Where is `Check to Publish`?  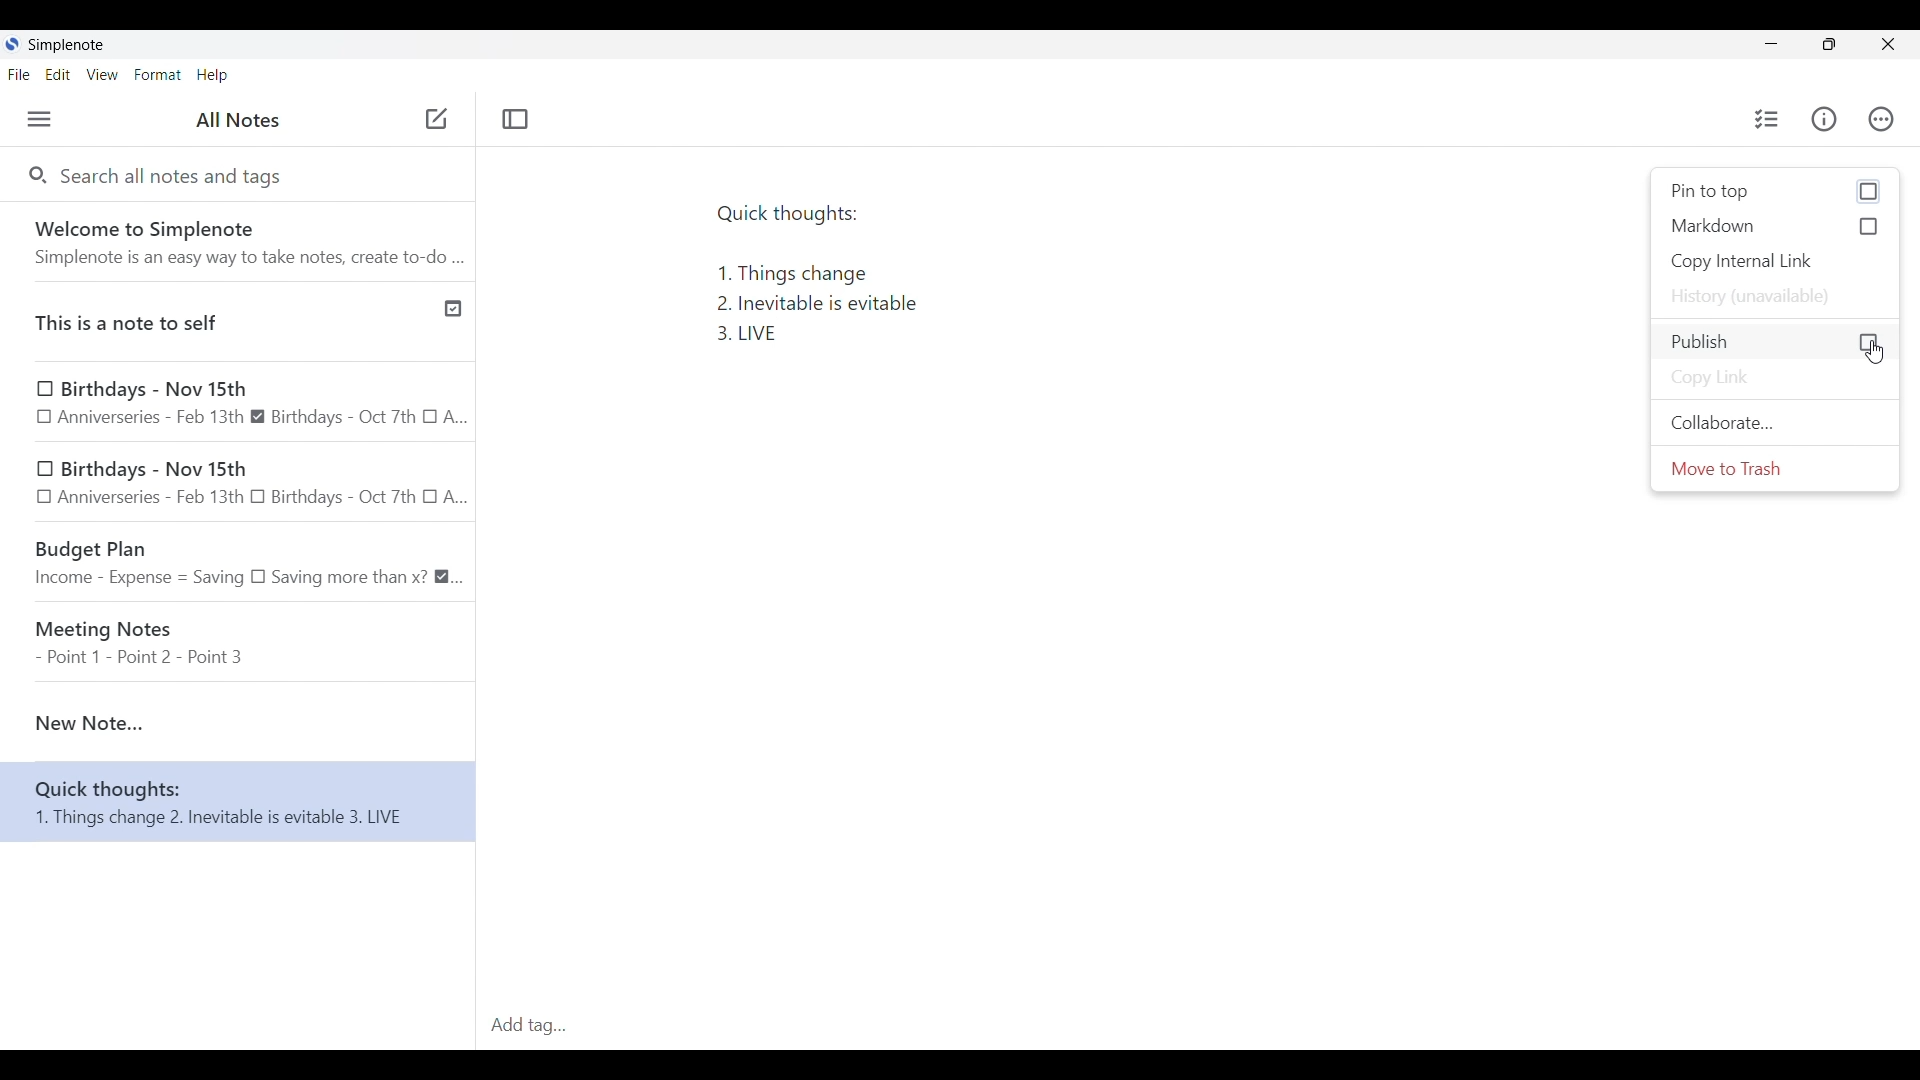 Check to Publish is located at coordinates (1774, 343).